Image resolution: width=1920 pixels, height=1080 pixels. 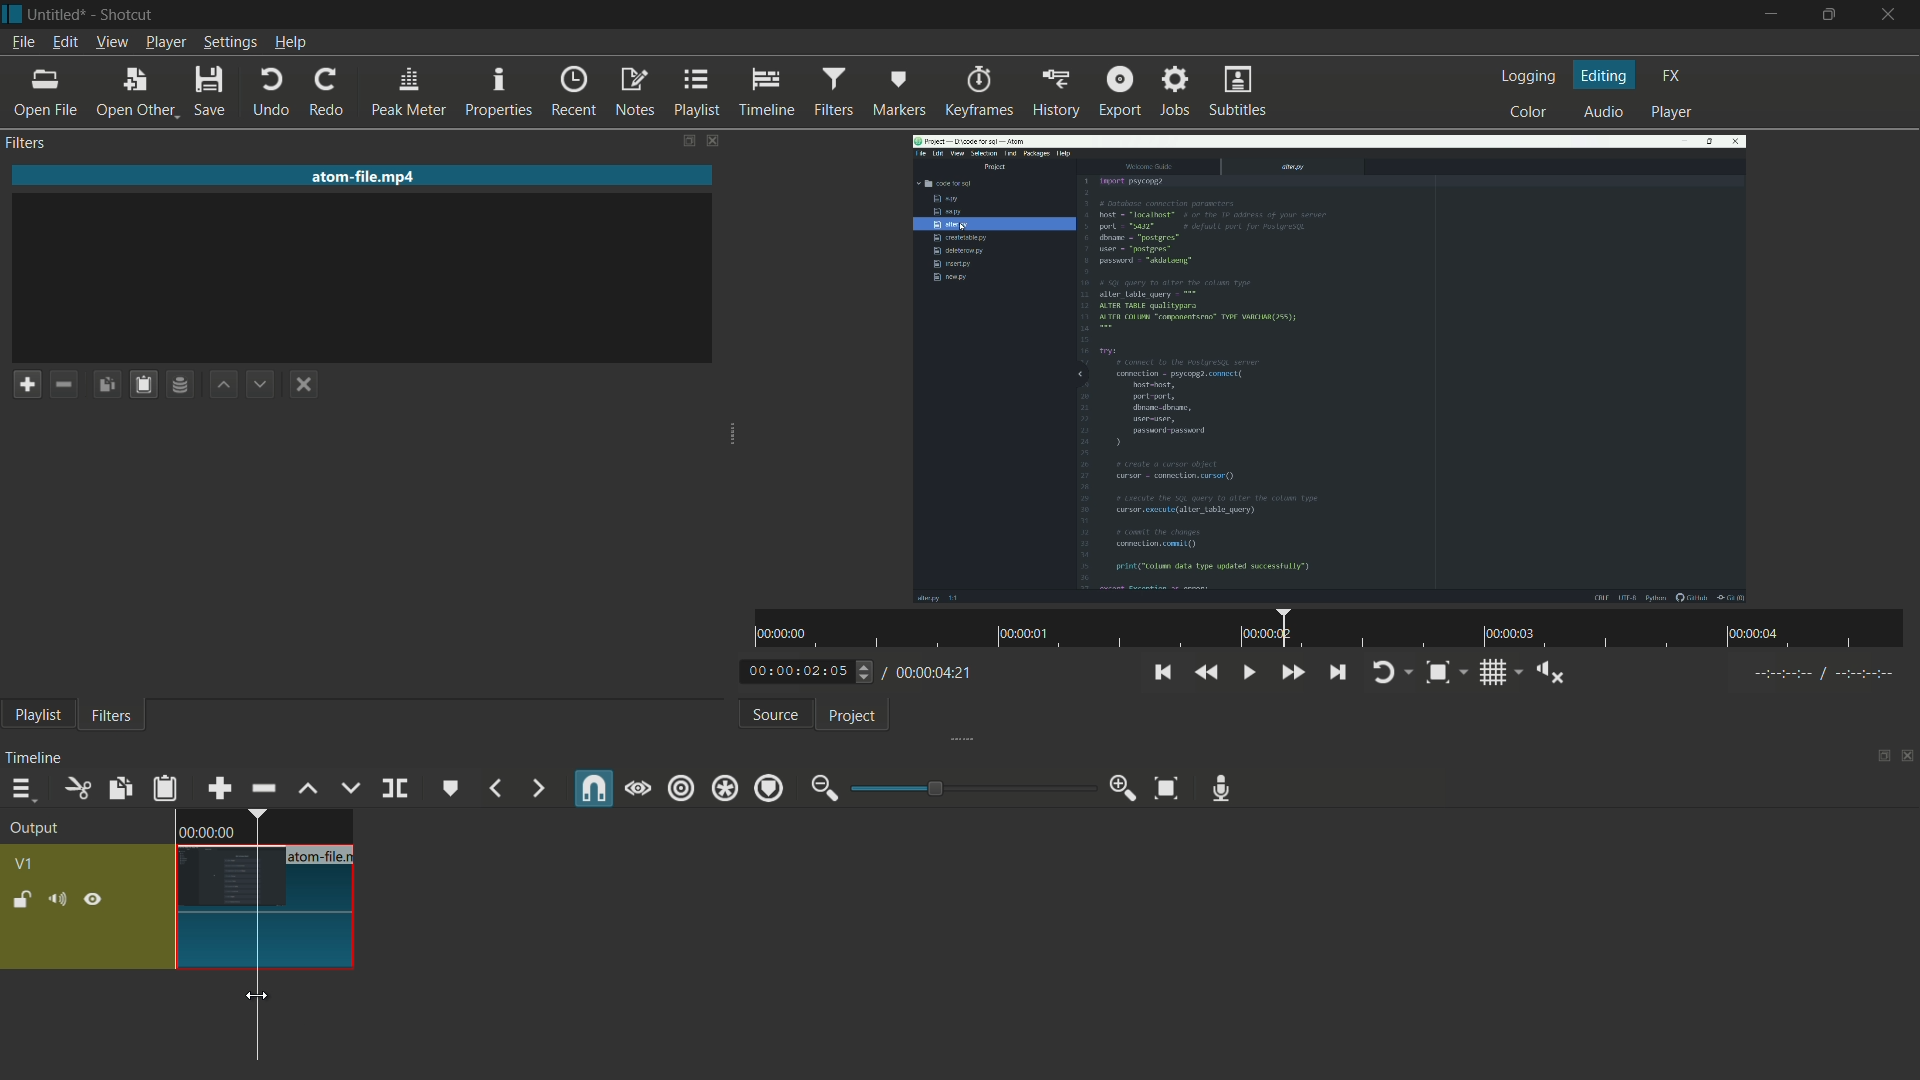 What do you see at coordinates (141, 385) in the screenshot?
I see `paste filters` at bounding box center [141, 385].